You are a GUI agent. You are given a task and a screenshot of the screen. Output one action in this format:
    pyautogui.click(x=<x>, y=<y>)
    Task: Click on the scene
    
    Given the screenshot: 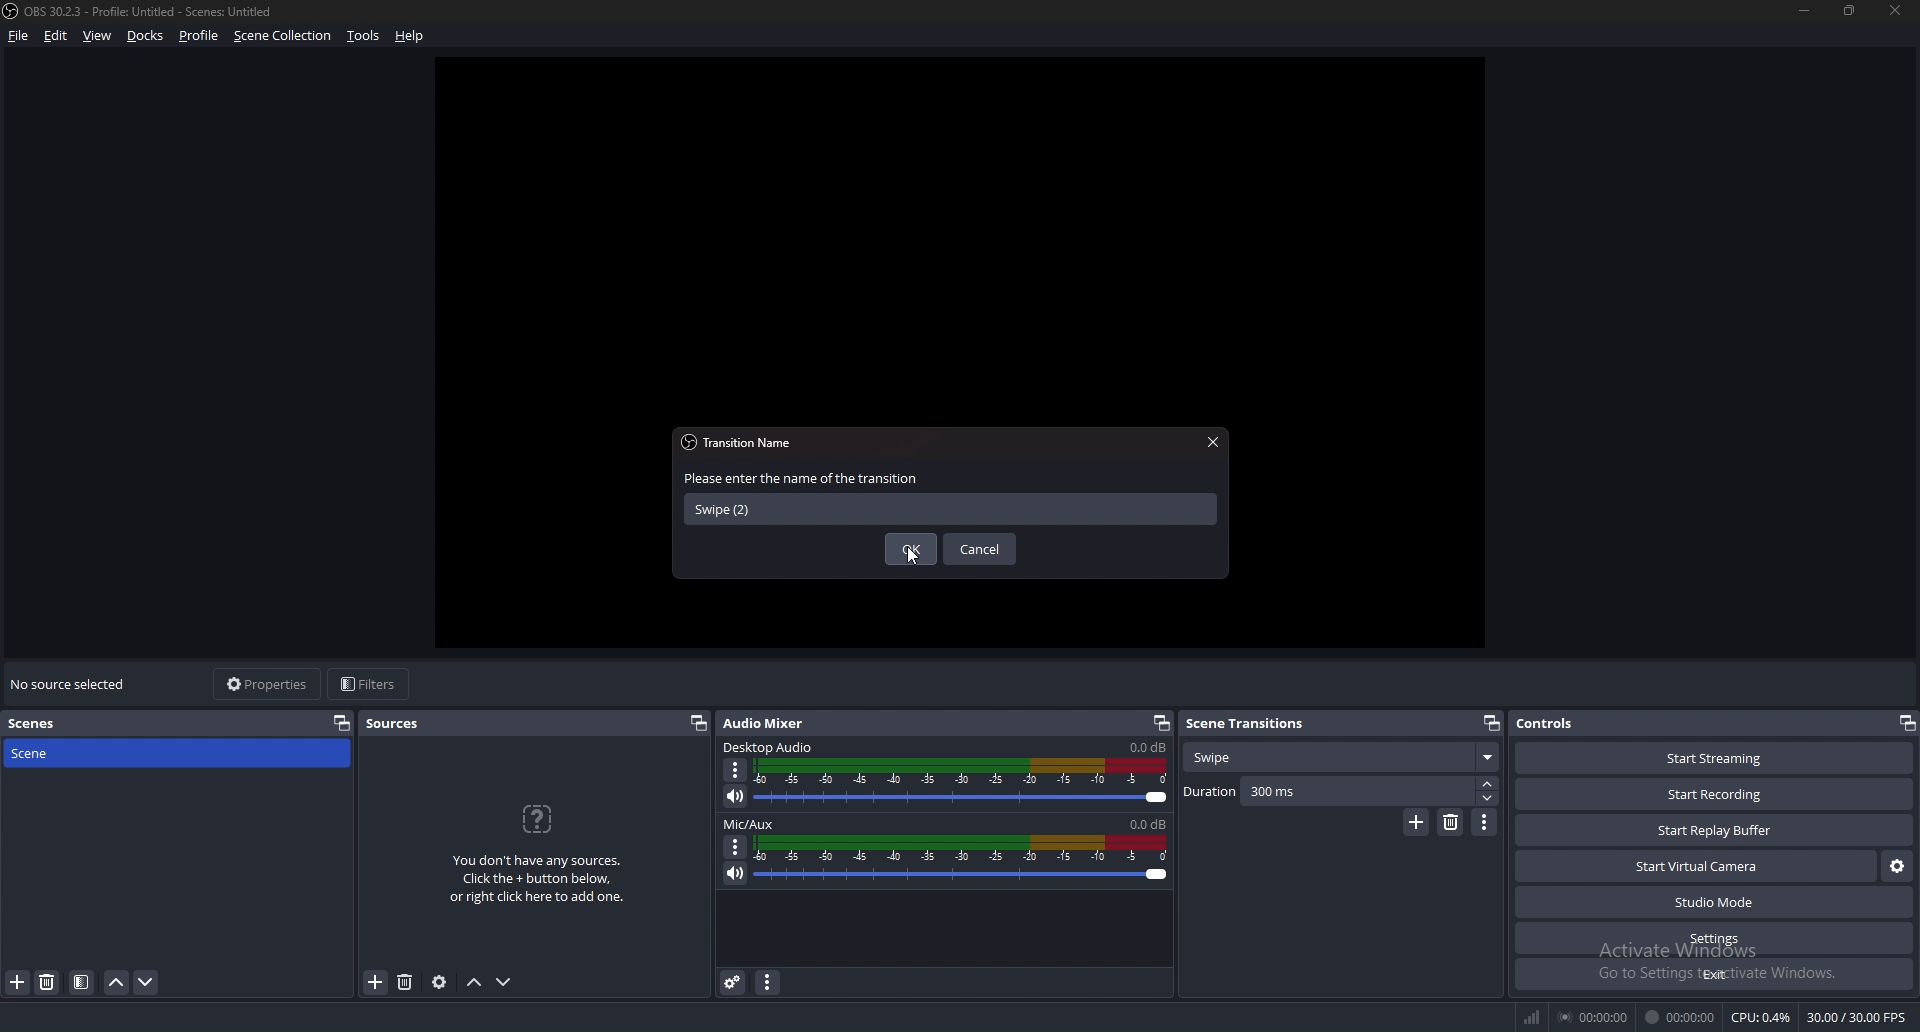 What is the action you would take?
    pyautogui.click(x=66, y=754)
    